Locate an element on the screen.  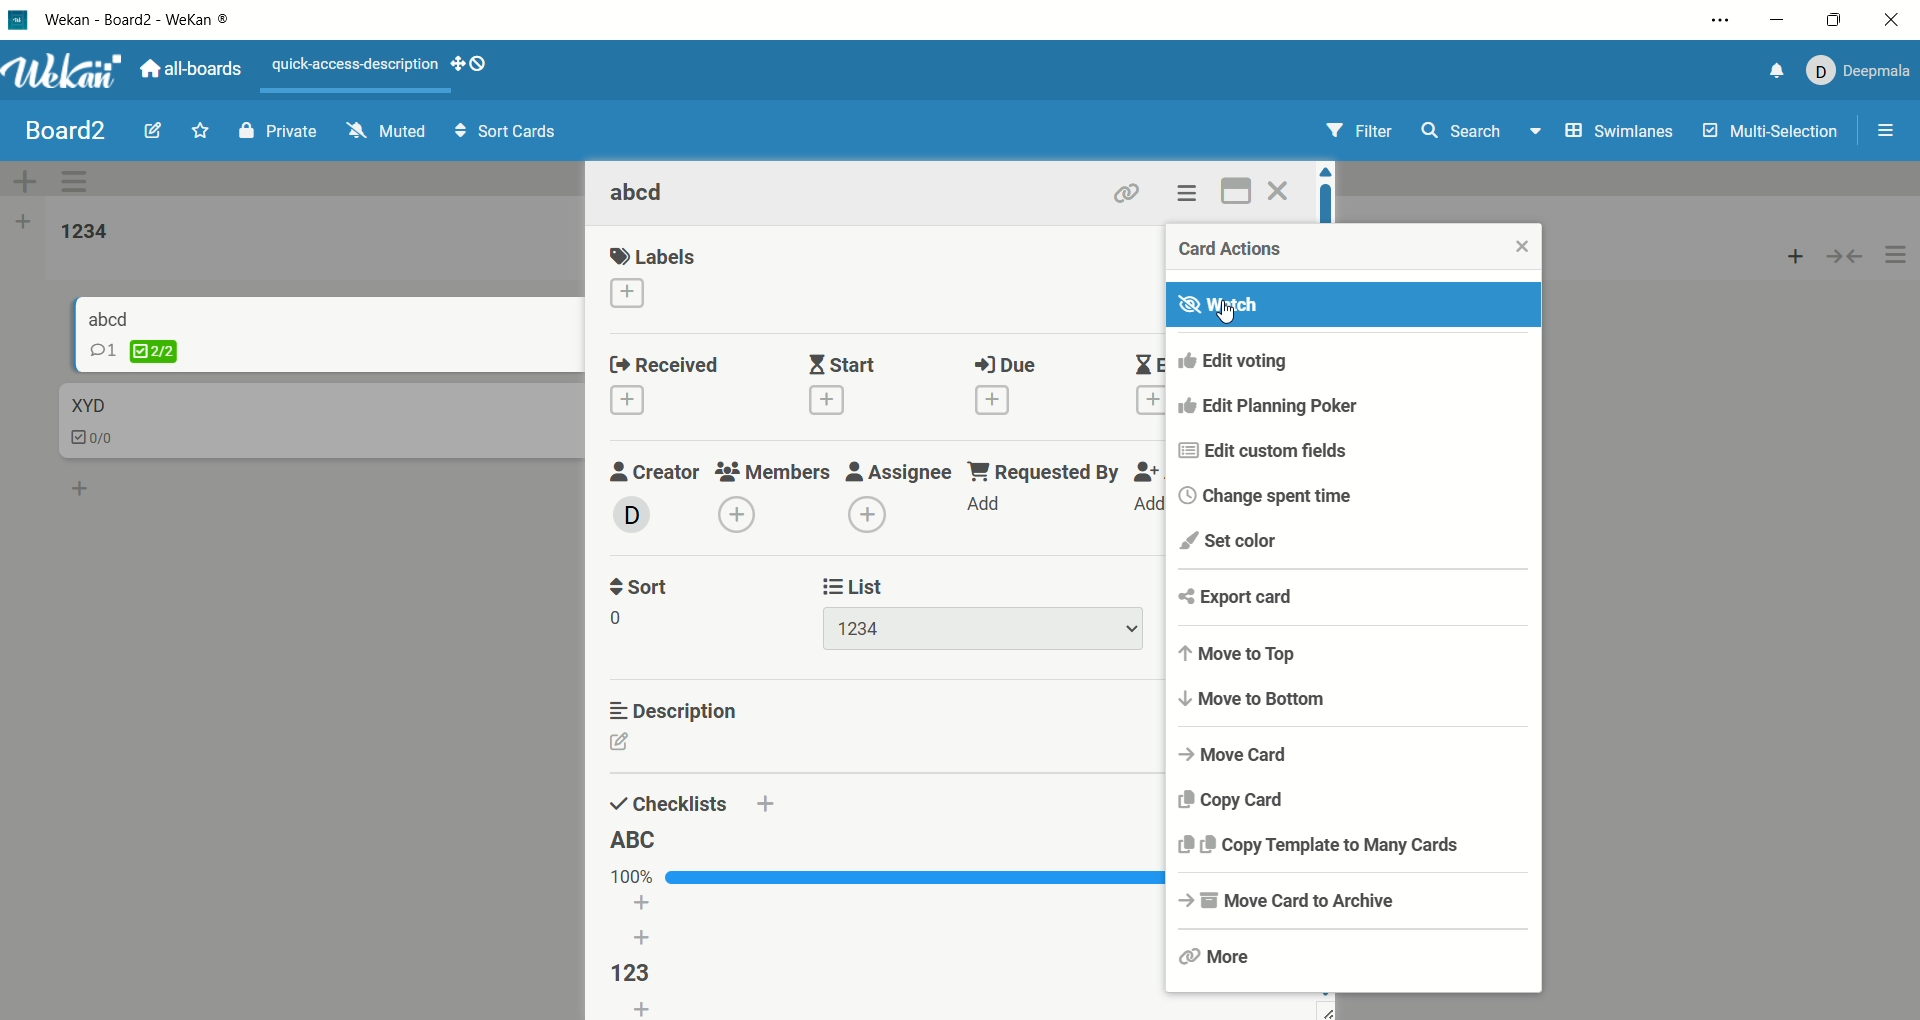
cursor is located at coordinates (1235, 320).